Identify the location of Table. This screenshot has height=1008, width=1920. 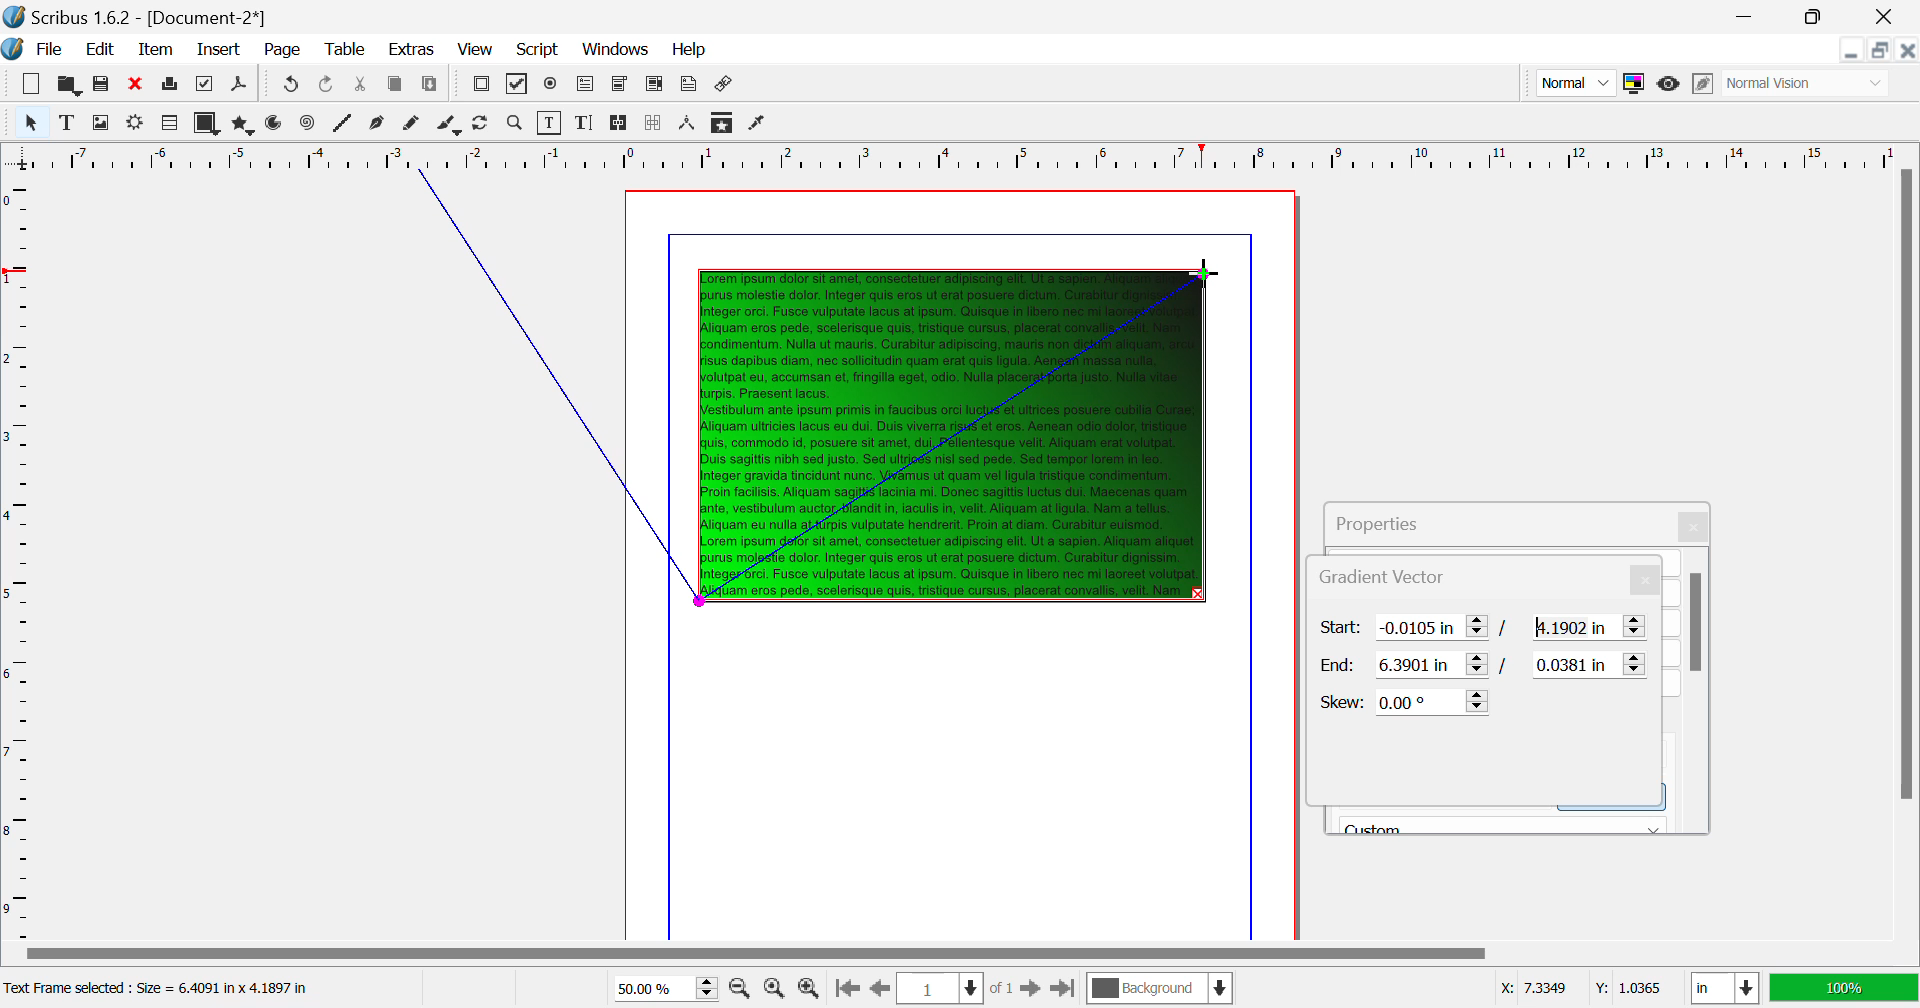
(347, 51).